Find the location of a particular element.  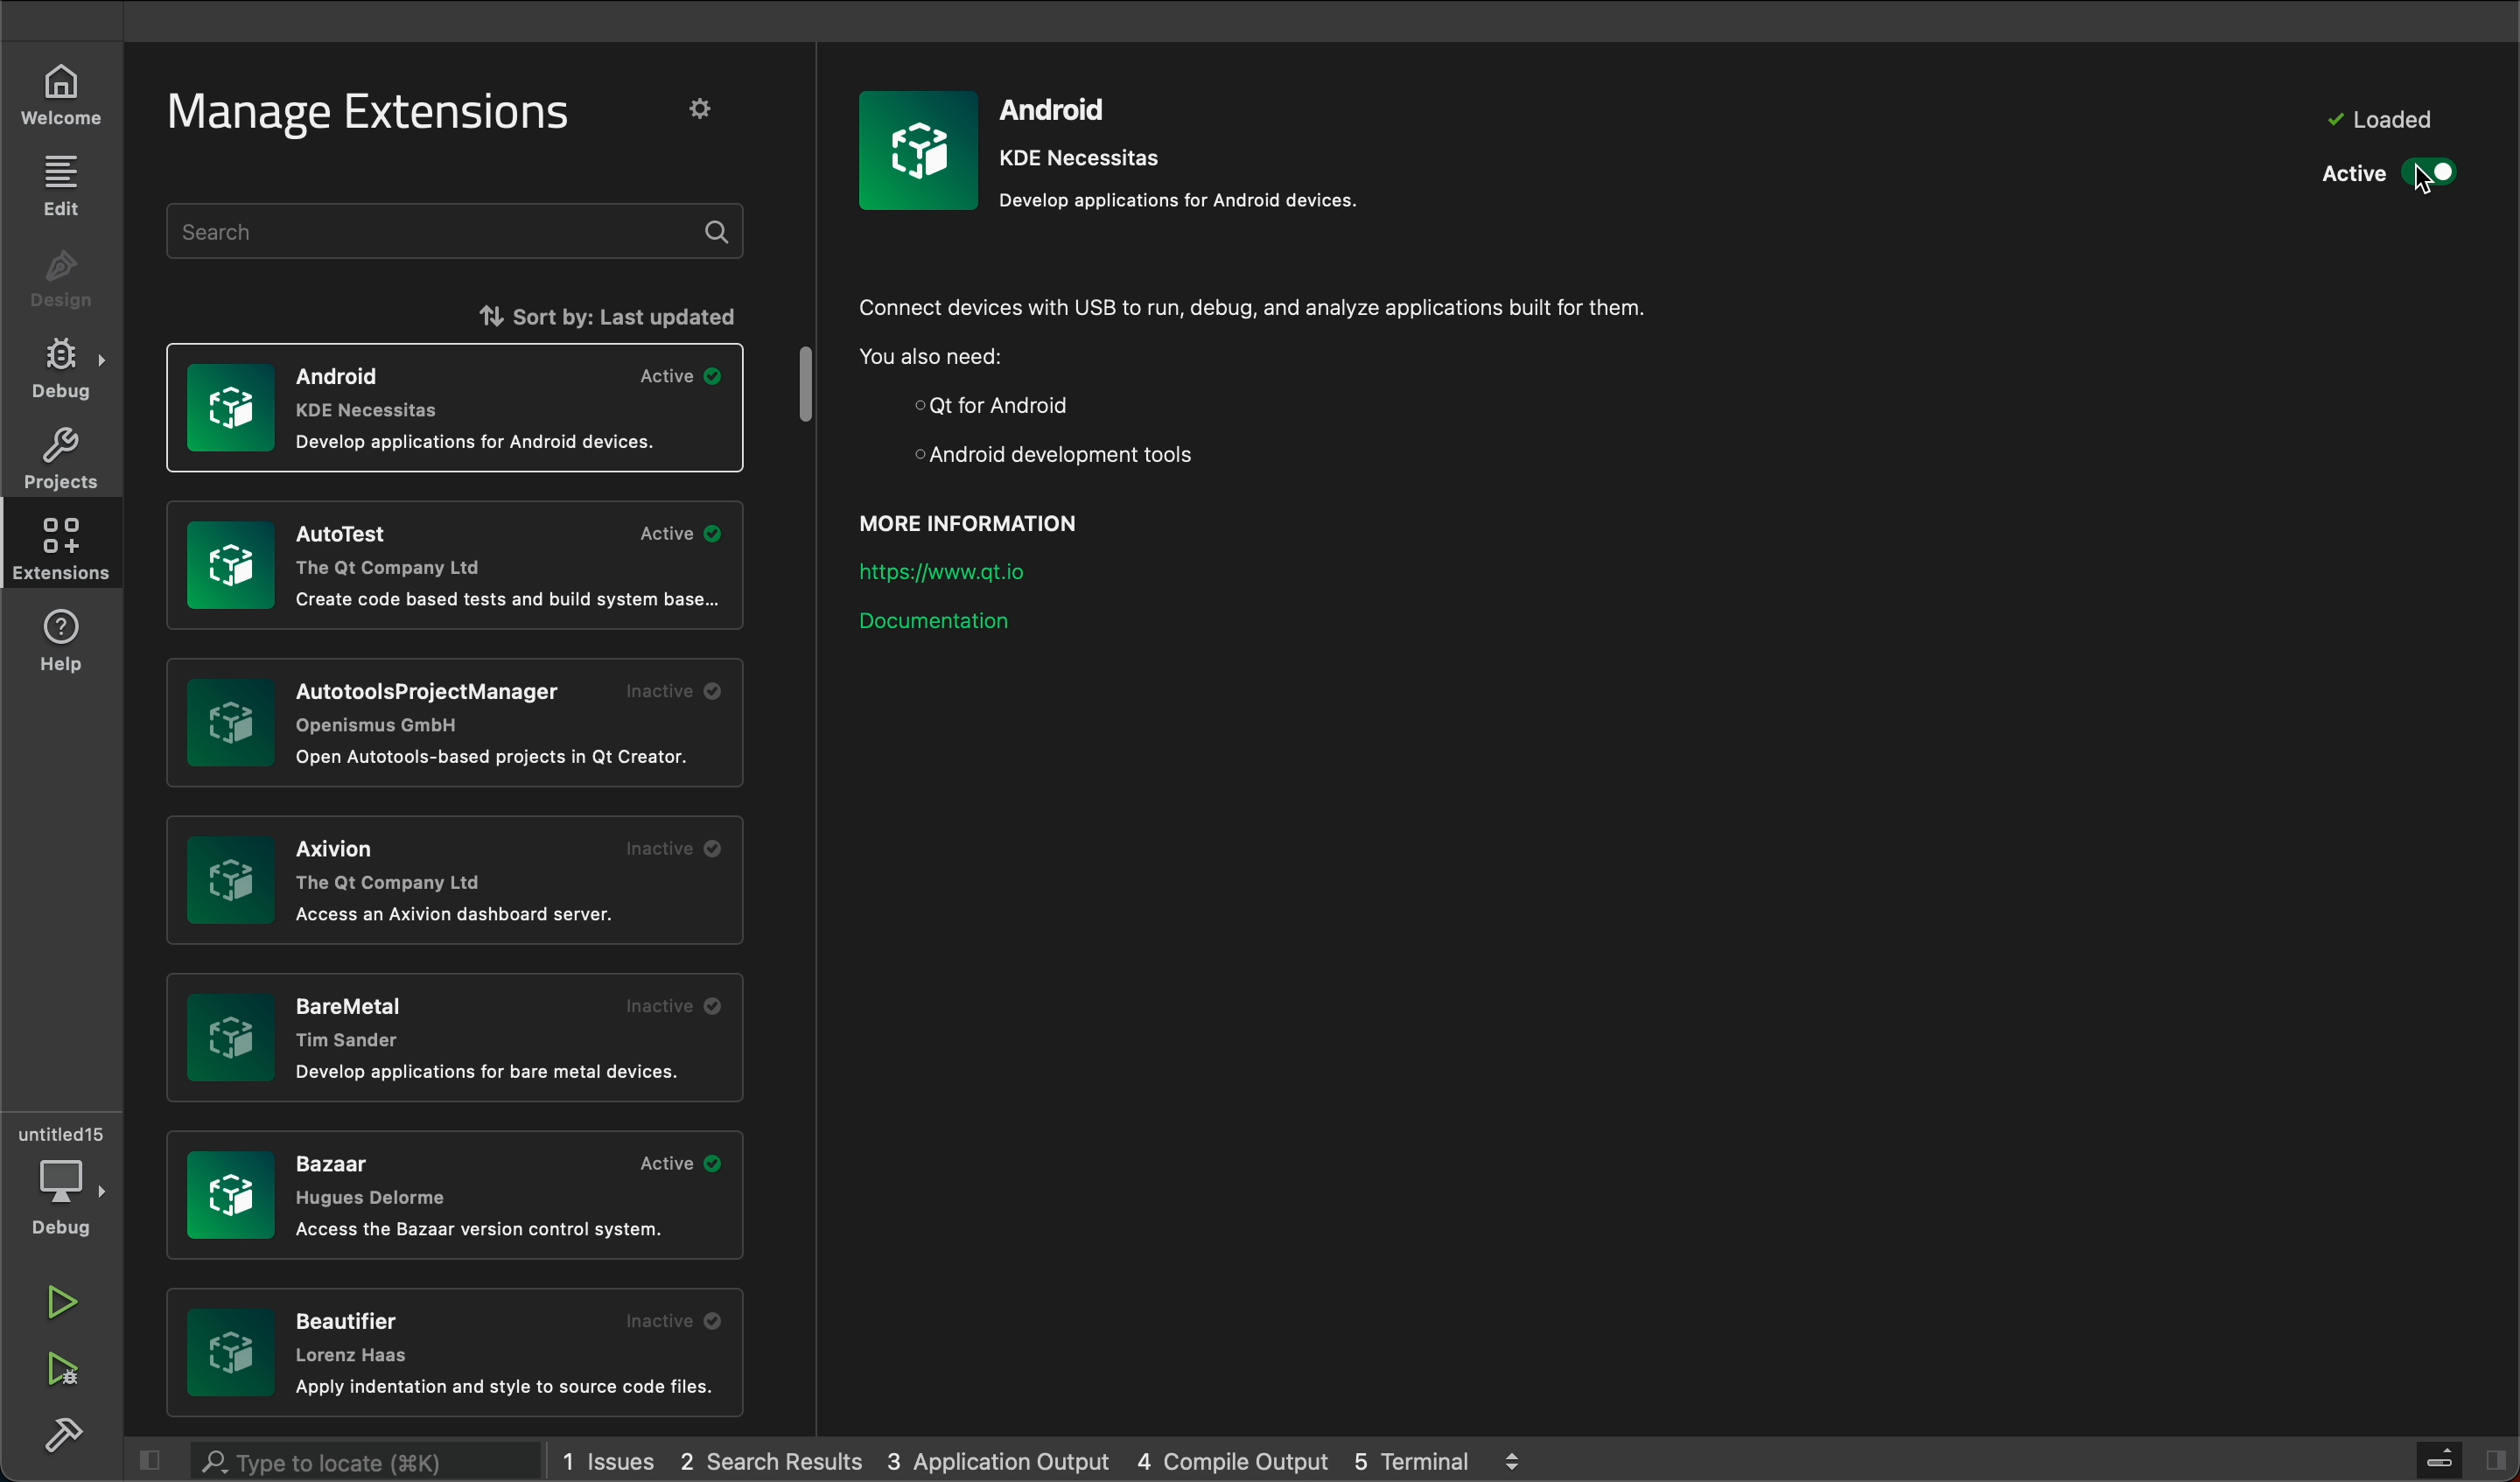

extensions list is located at coordinates (458, 1355).